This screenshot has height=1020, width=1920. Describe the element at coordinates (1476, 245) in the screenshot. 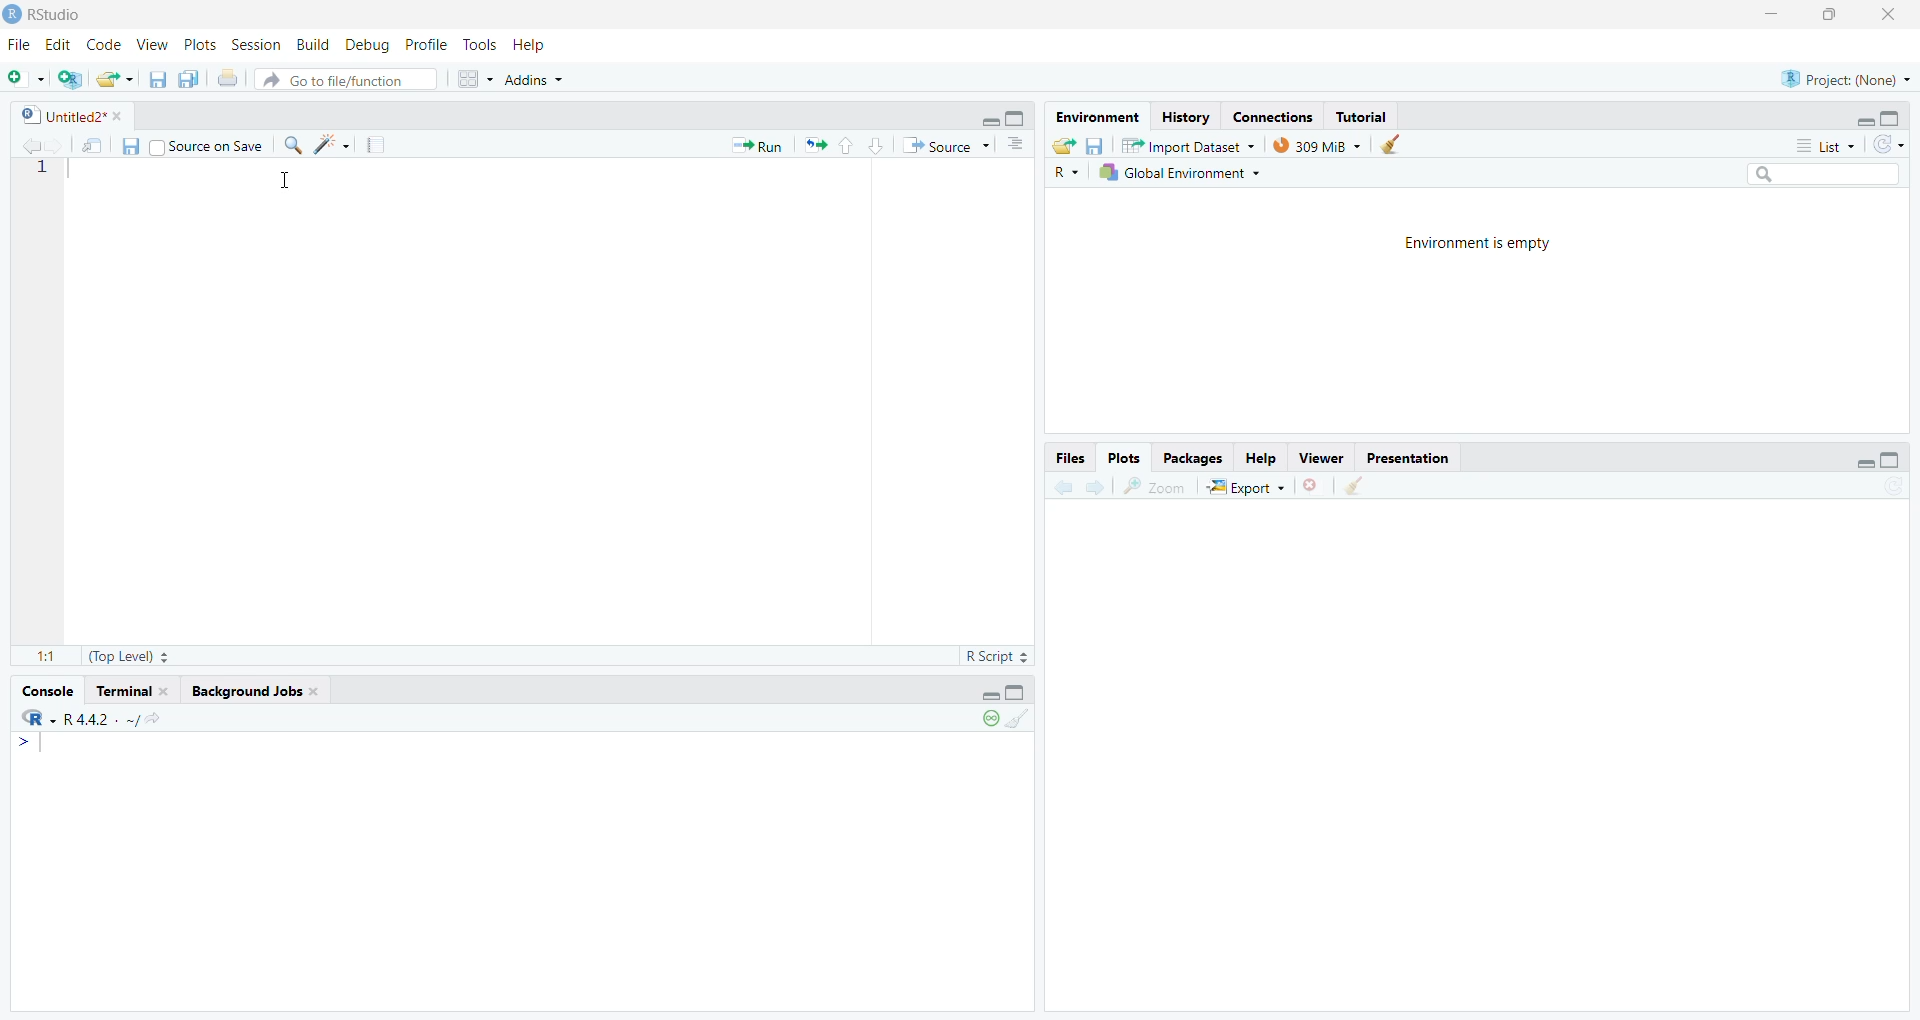

I see `Environment is empty` at that location.